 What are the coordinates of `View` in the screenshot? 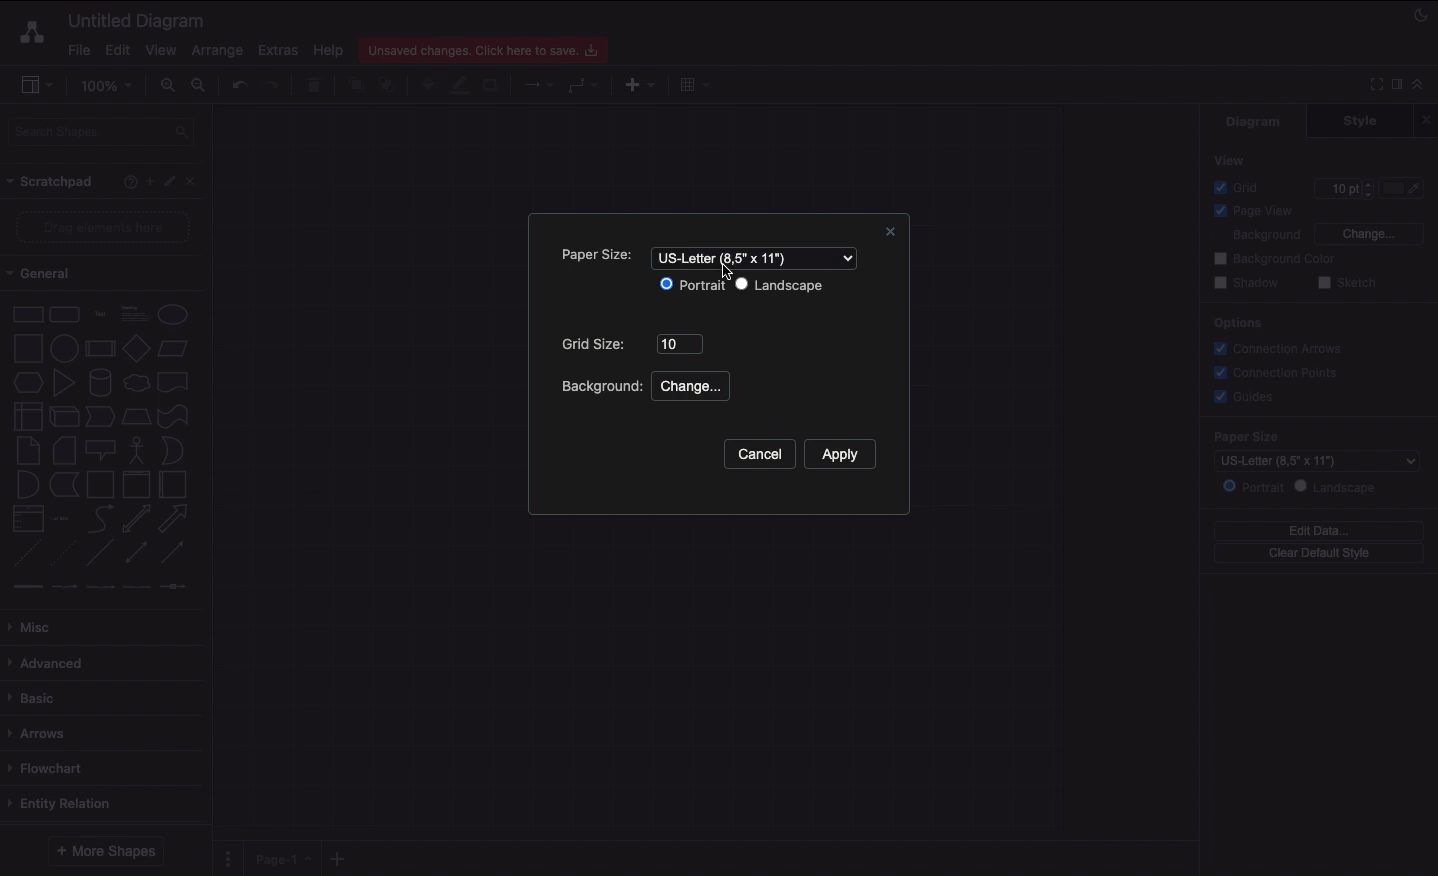 It's located at (161, 47).